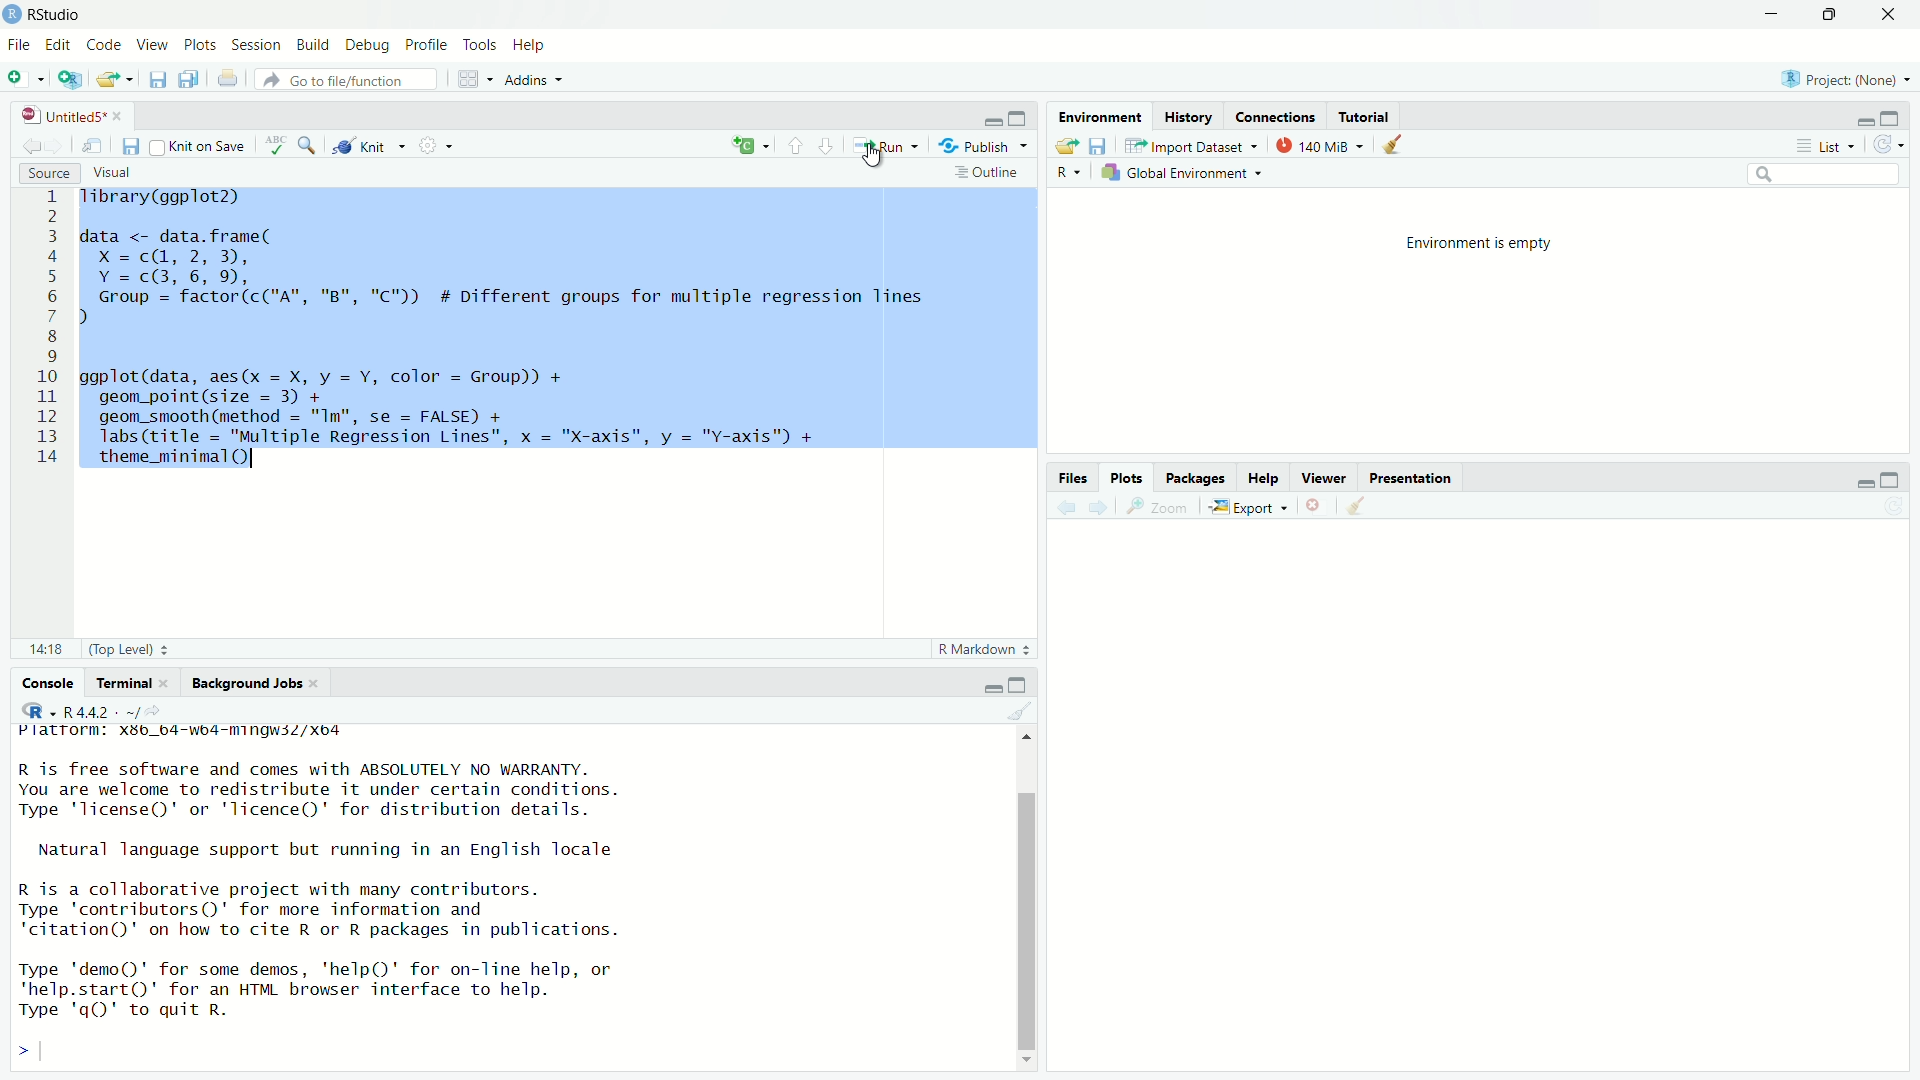 This screenshot has height=1080, width=1920. What do you see at coordinates (28, 78) in the screenshot?
I see `add file` at bounding box center [28, 78].